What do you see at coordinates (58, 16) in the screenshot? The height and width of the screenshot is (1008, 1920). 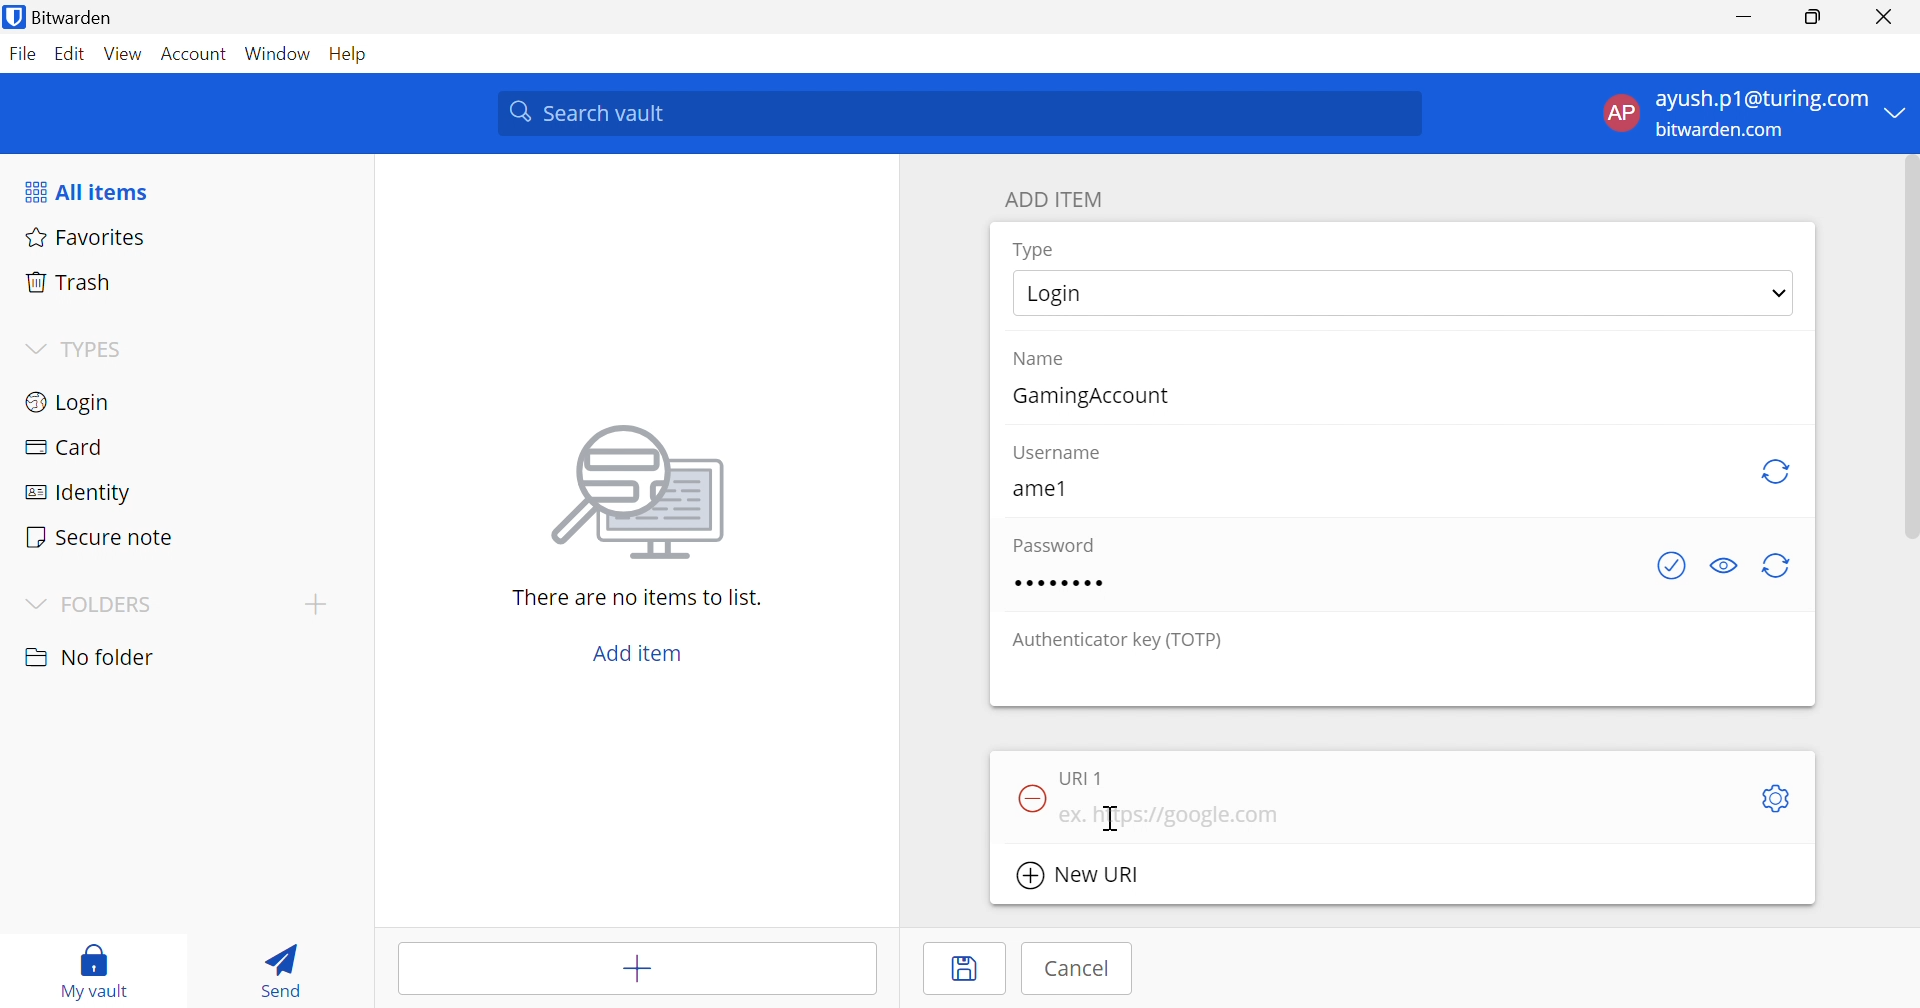 I see `Bitwarden` at bounding box center [58, 16].